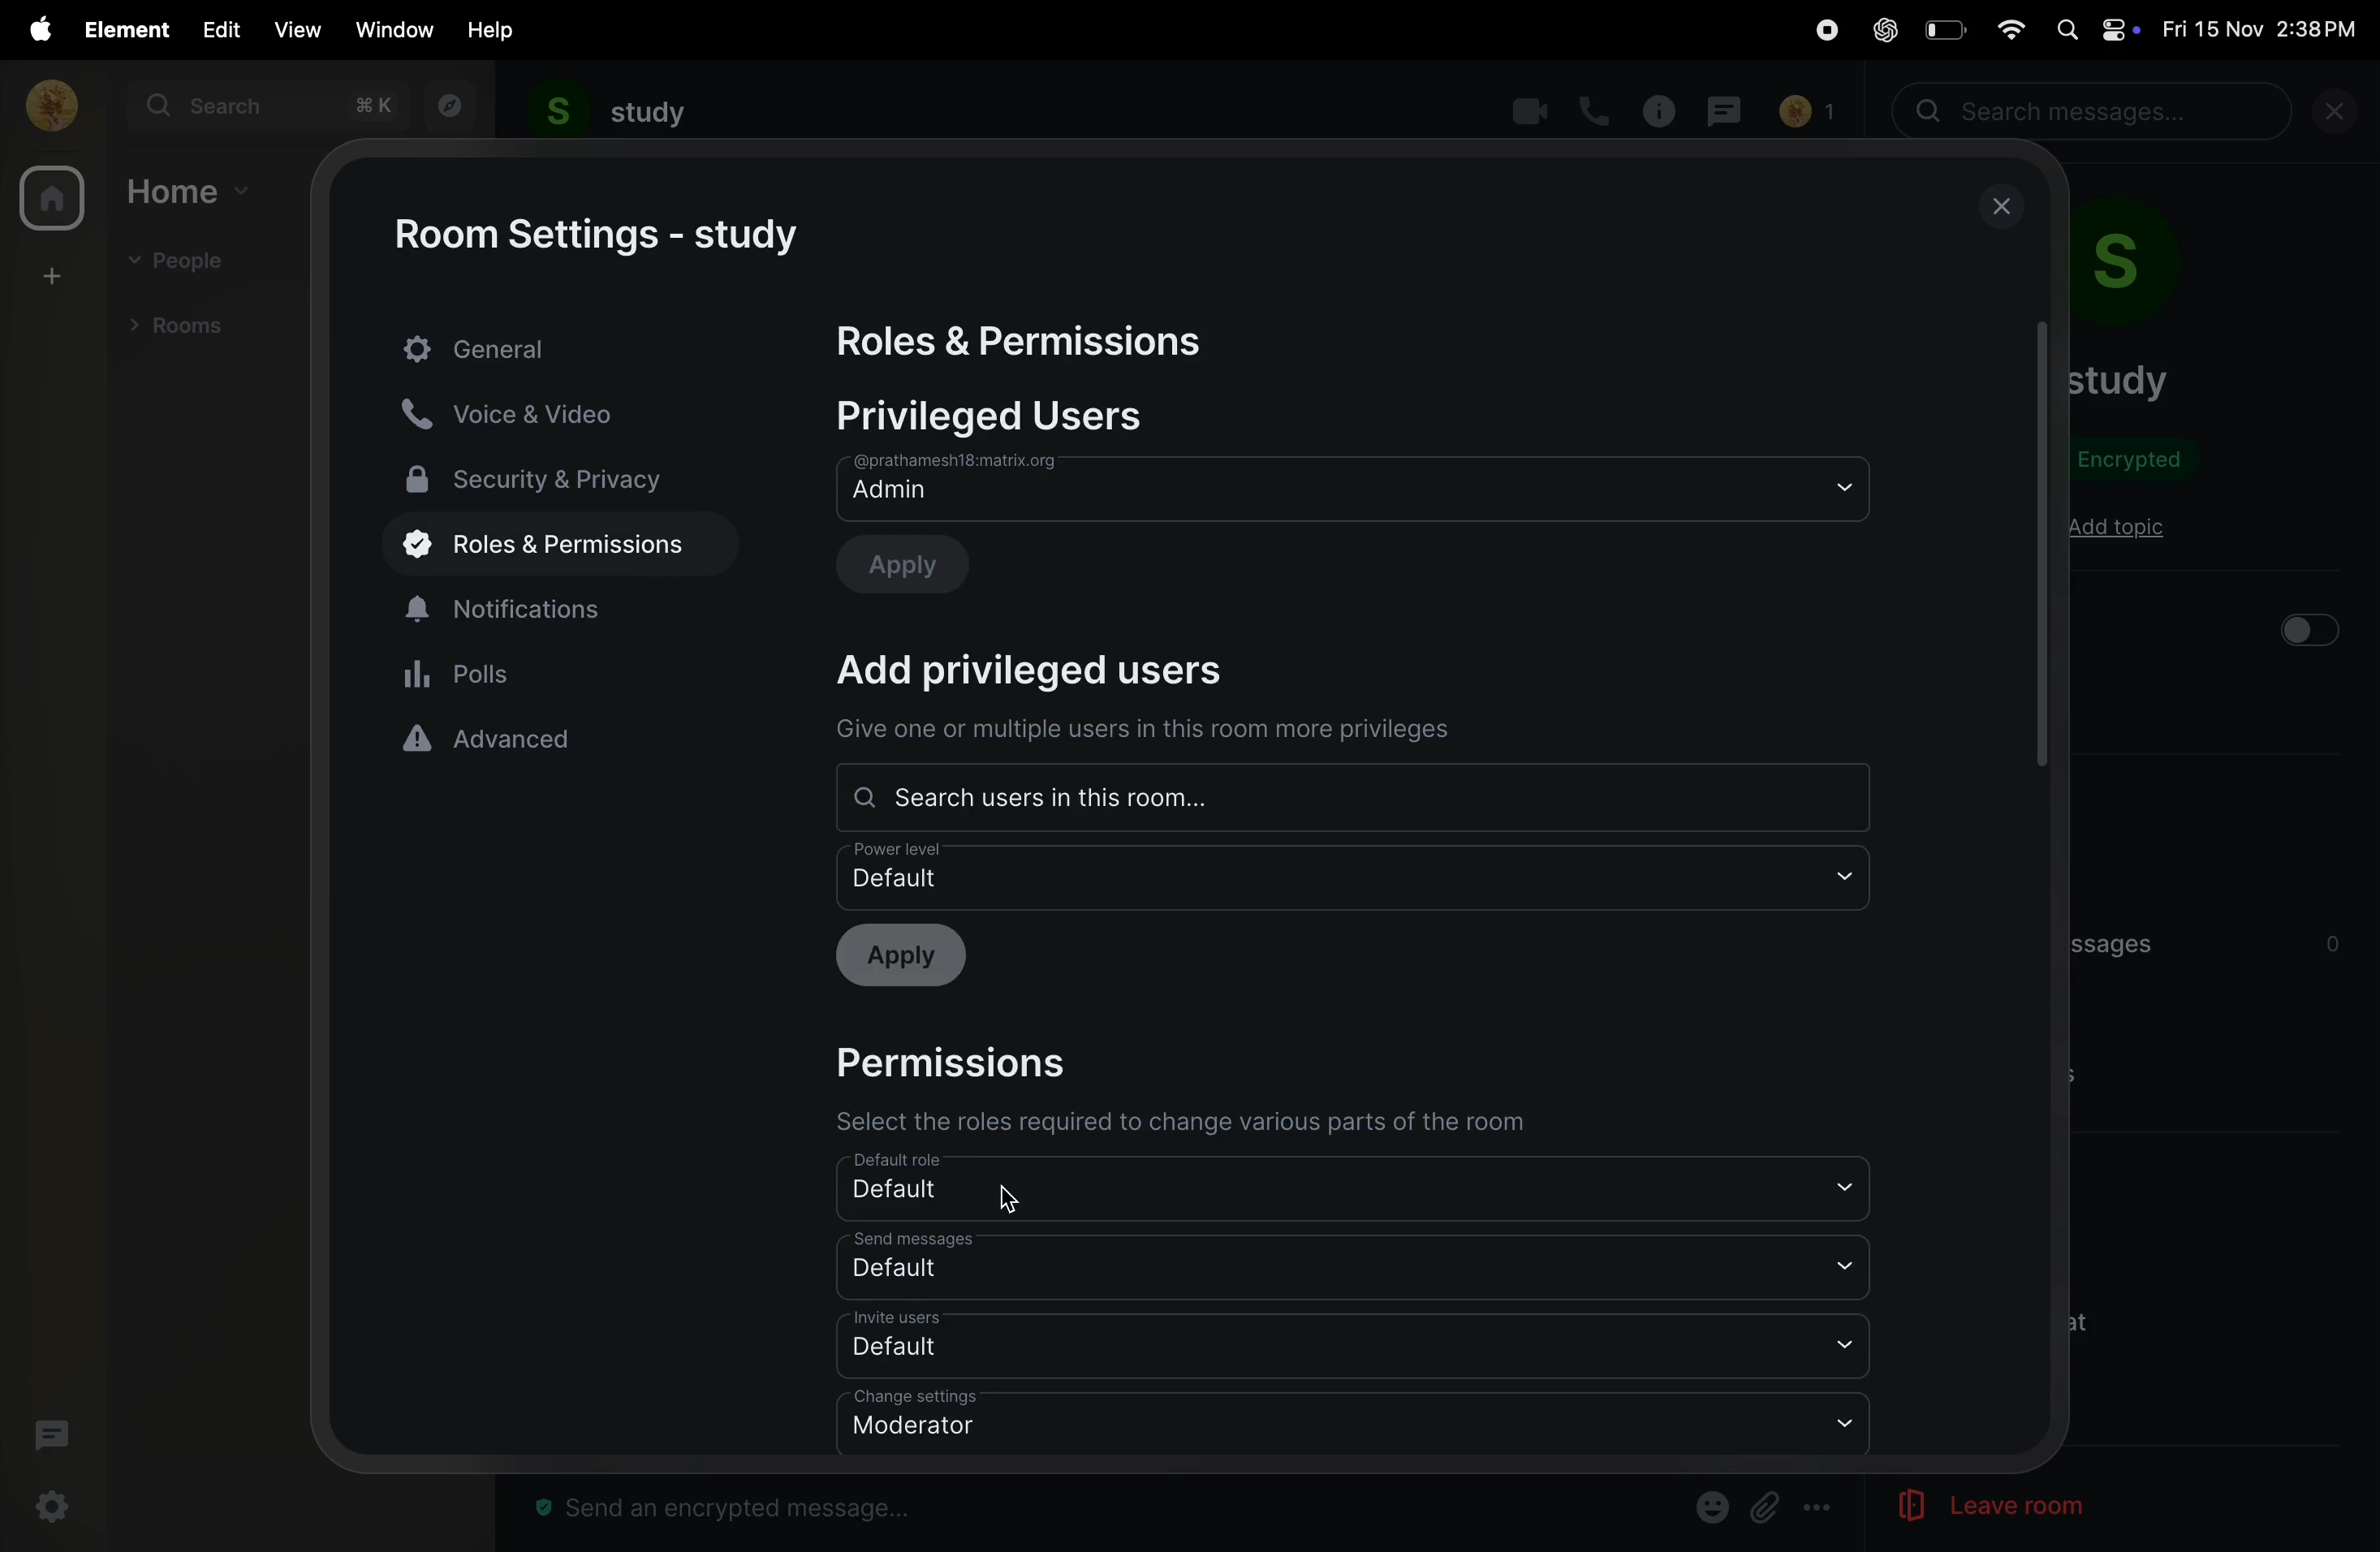 This screenshot has height=1552, width=2380. What do you see at coordinates (2153, 270) in the screenshot?
I see `room profile` at bounding box center [2153, 270].